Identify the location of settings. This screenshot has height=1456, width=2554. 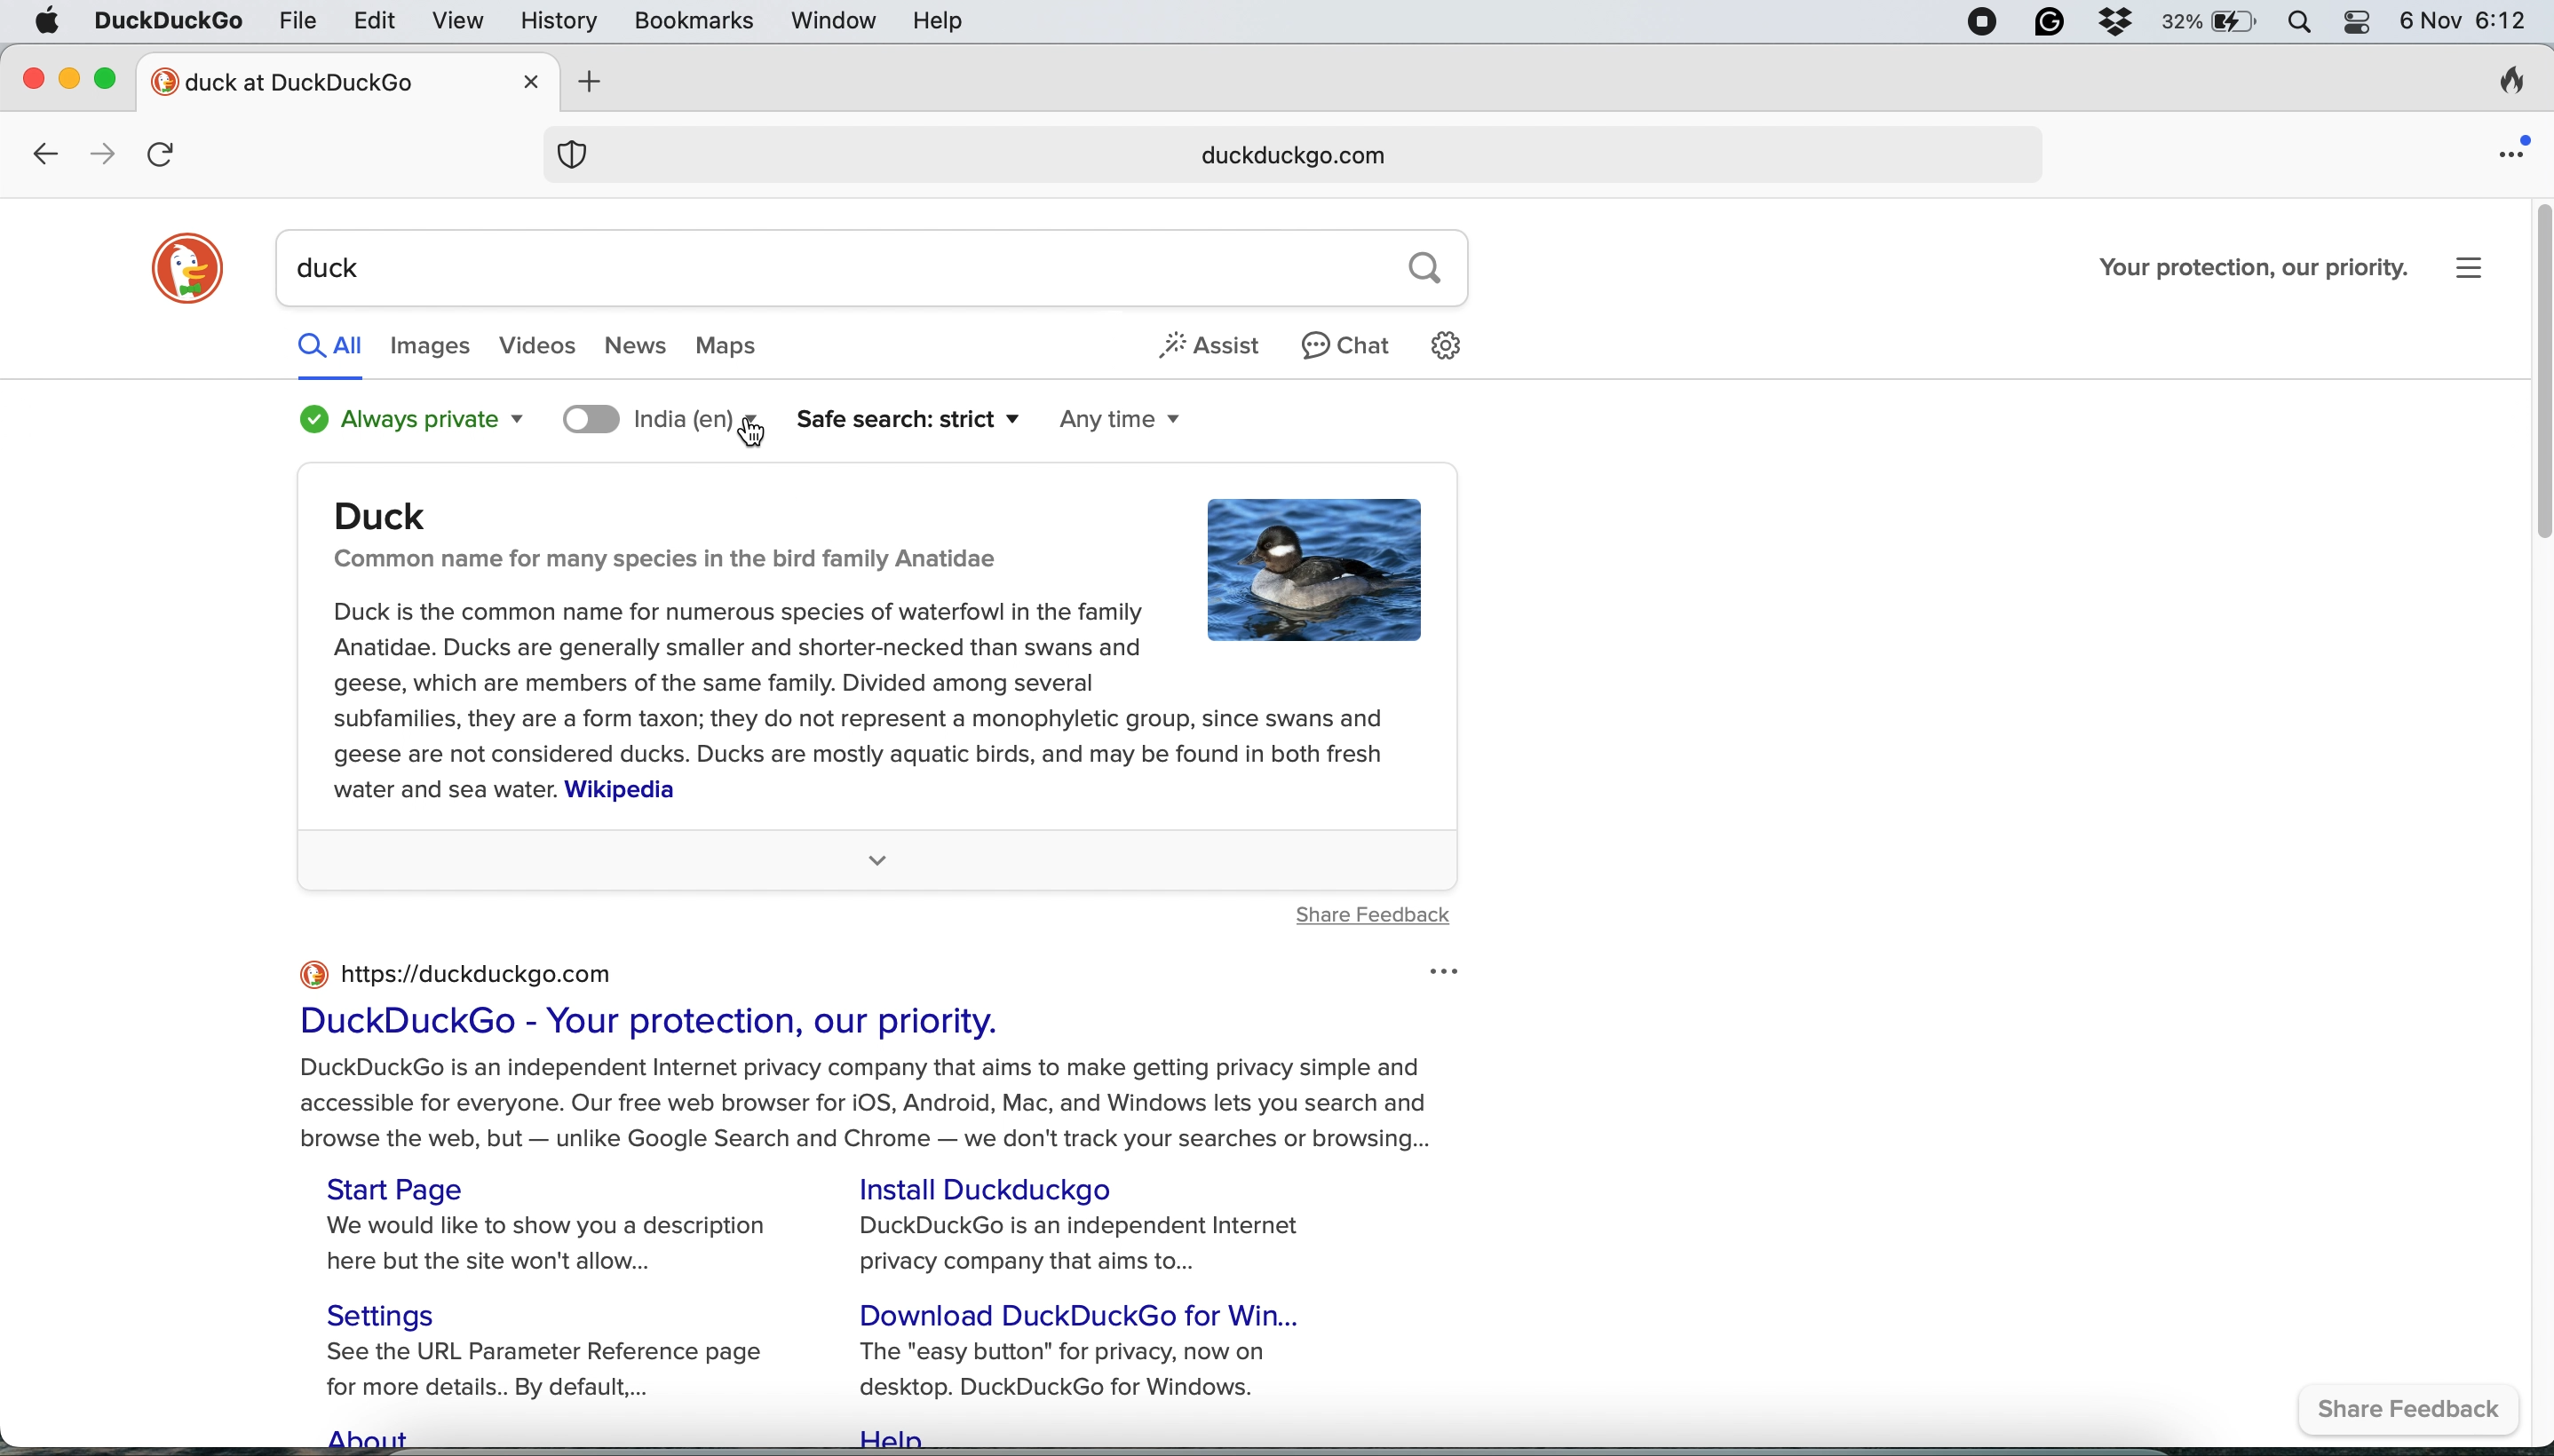
(1455, 345).